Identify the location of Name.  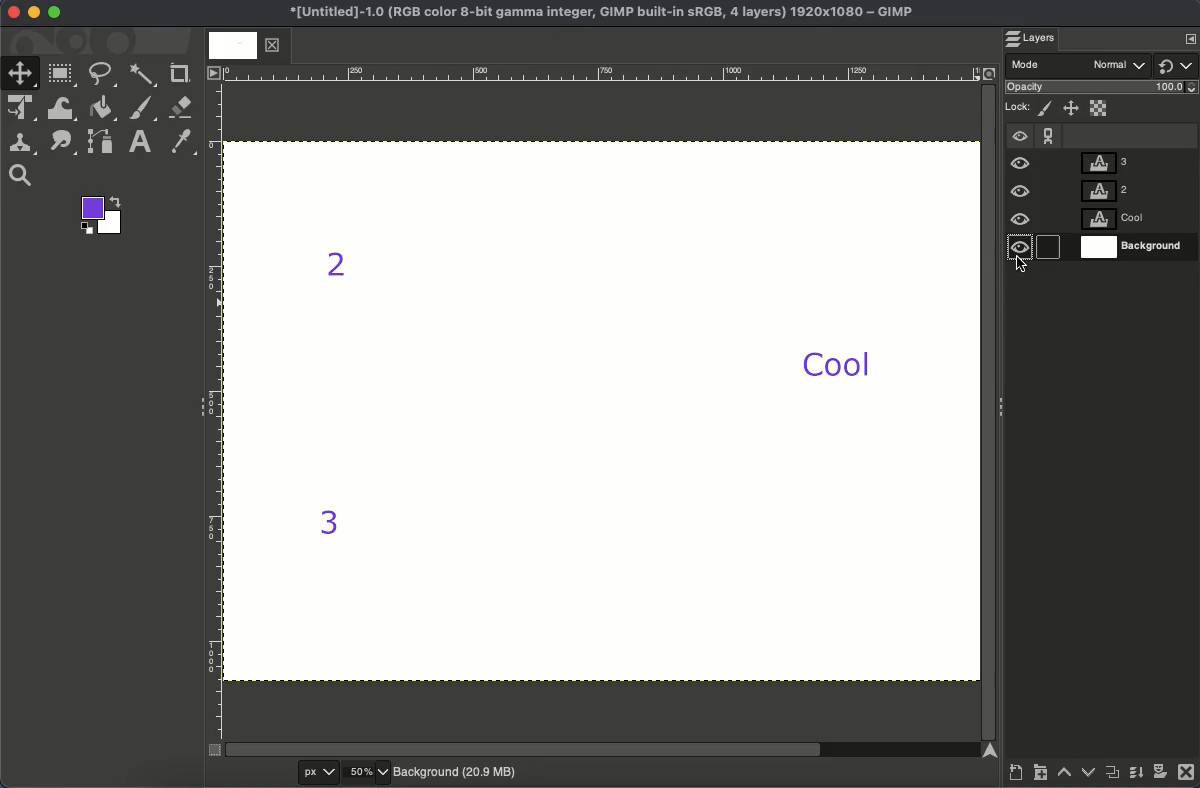
(597, 14).